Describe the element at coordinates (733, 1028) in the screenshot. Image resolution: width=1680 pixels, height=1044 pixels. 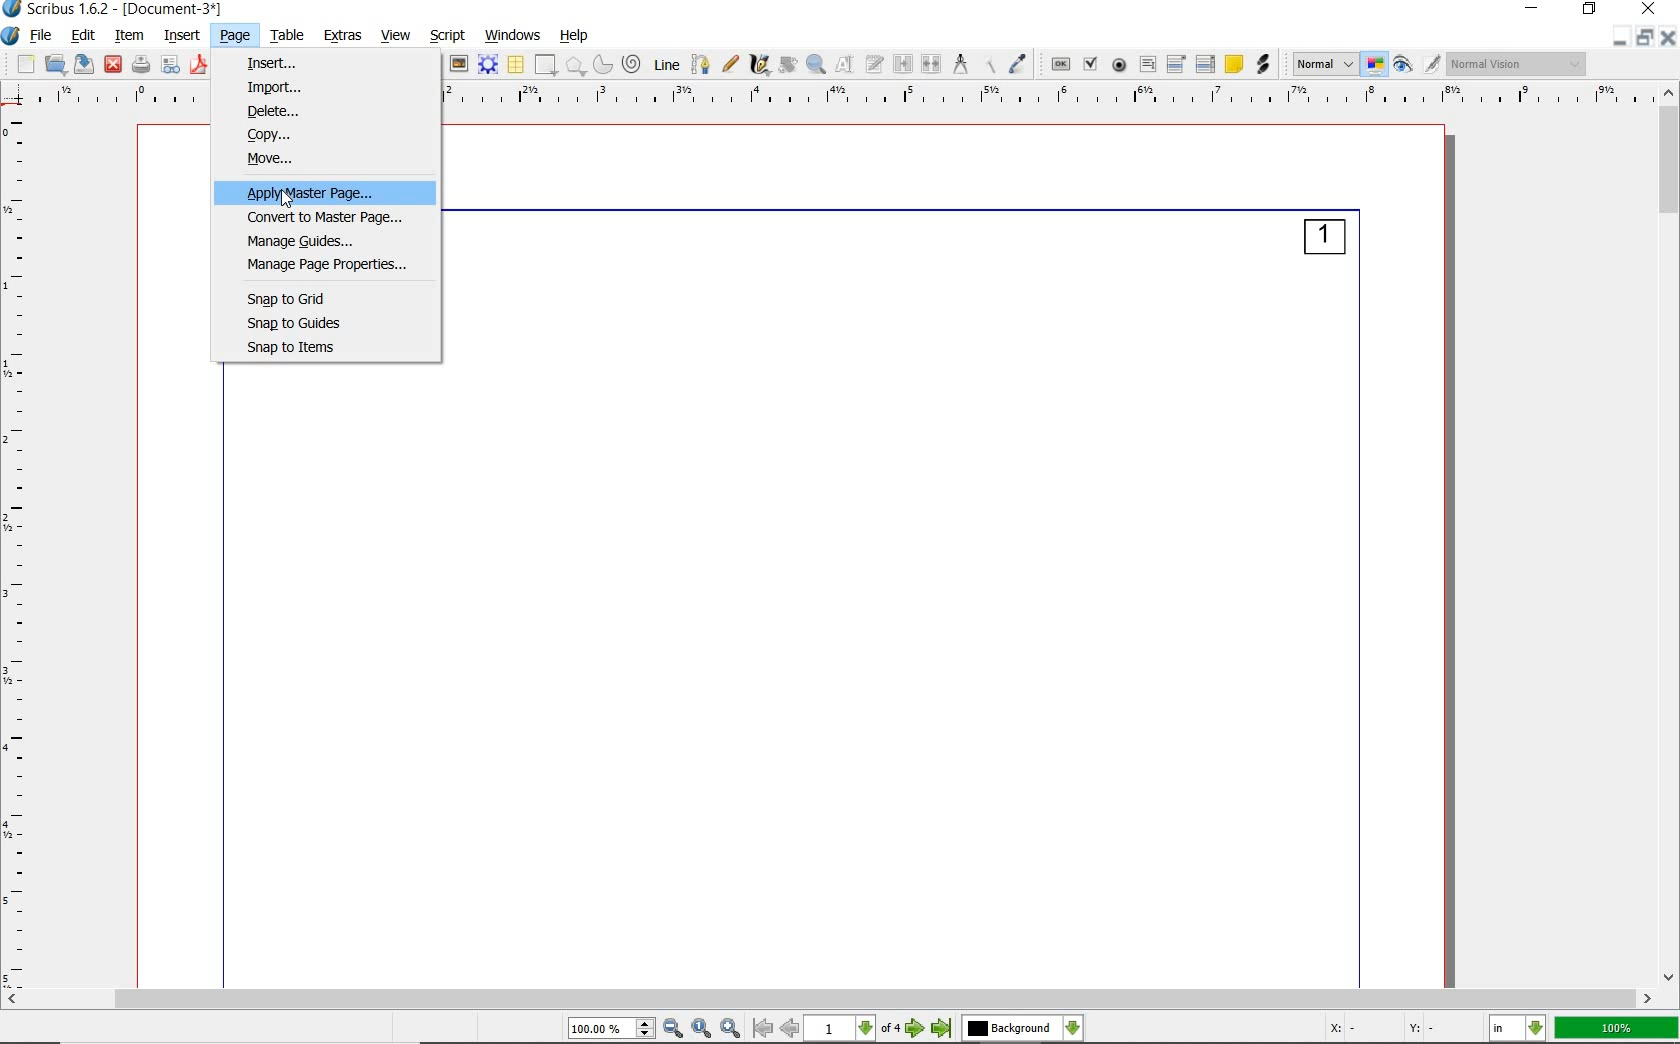
I see `zoom in` at that location.